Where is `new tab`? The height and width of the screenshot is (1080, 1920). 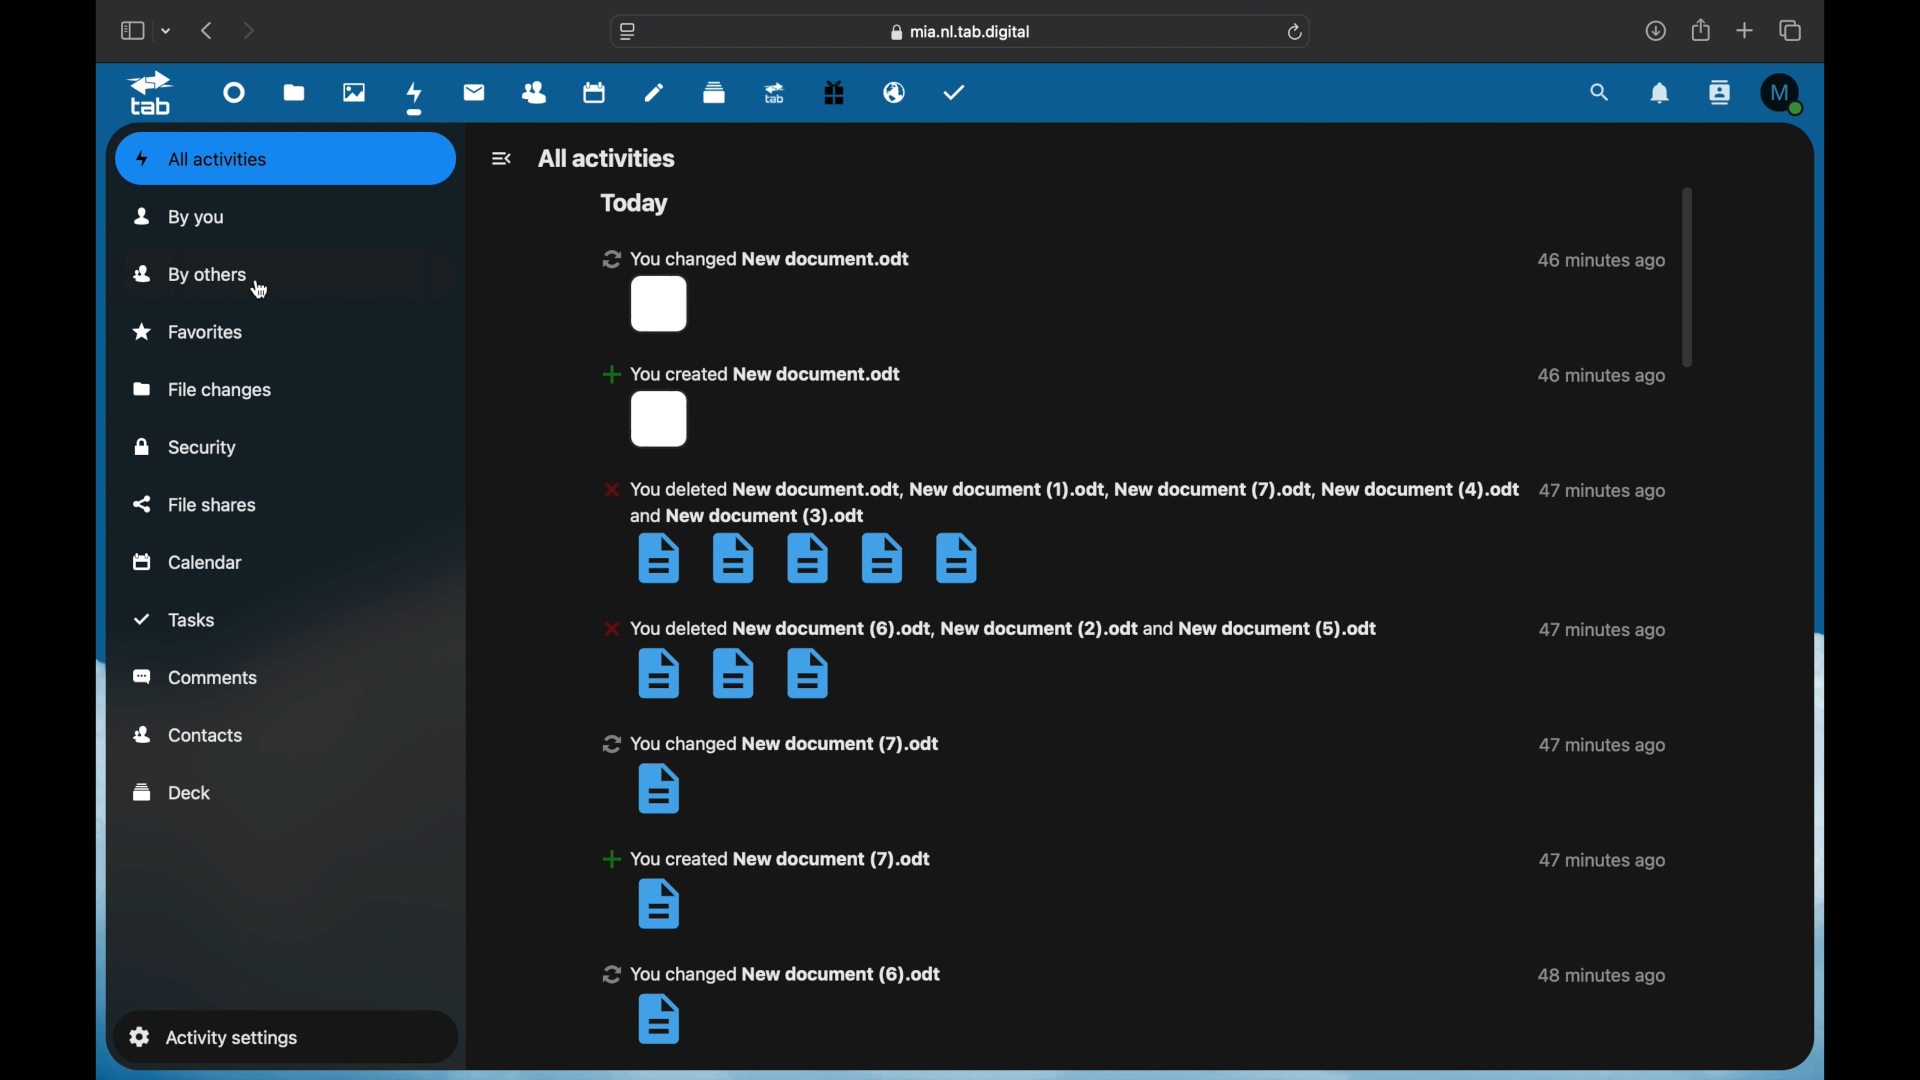 new tab is located at coordinates (1745, 30).